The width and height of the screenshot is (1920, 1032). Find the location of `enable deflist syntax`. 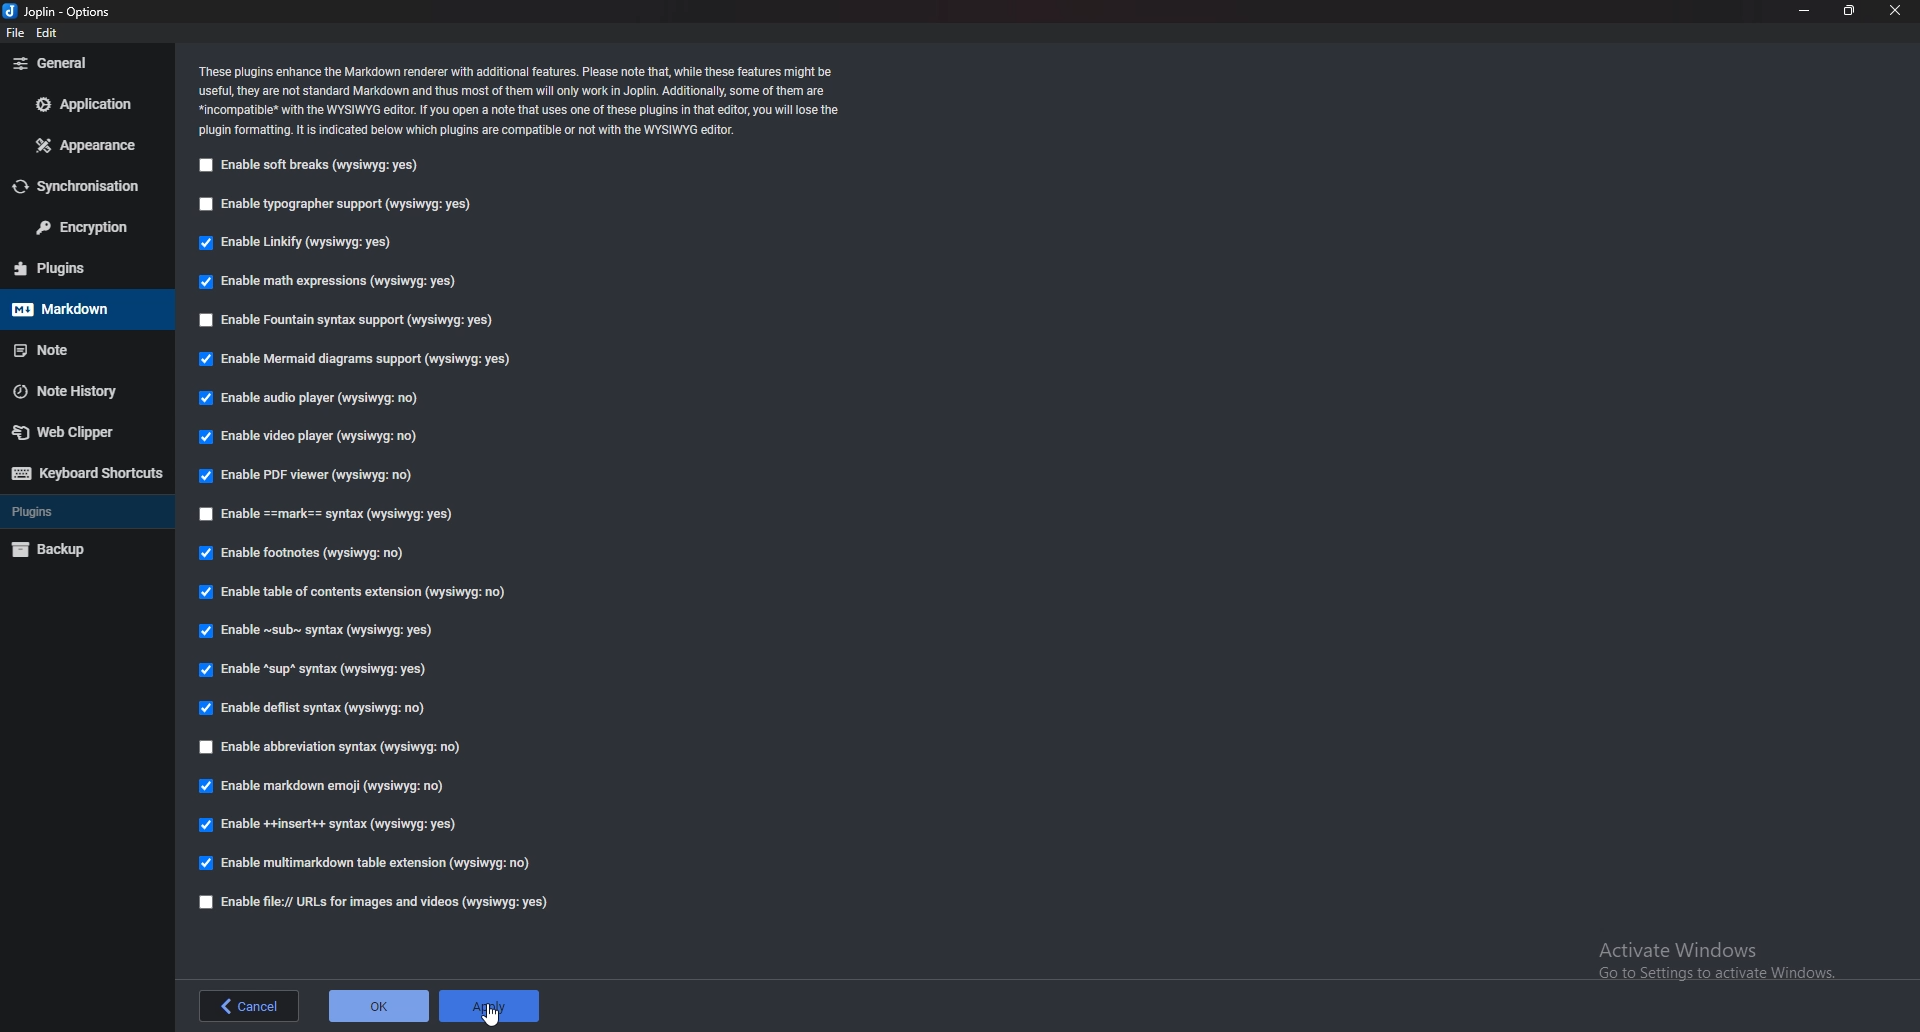

enable deflist syntax is located at coordinates (316, 710).